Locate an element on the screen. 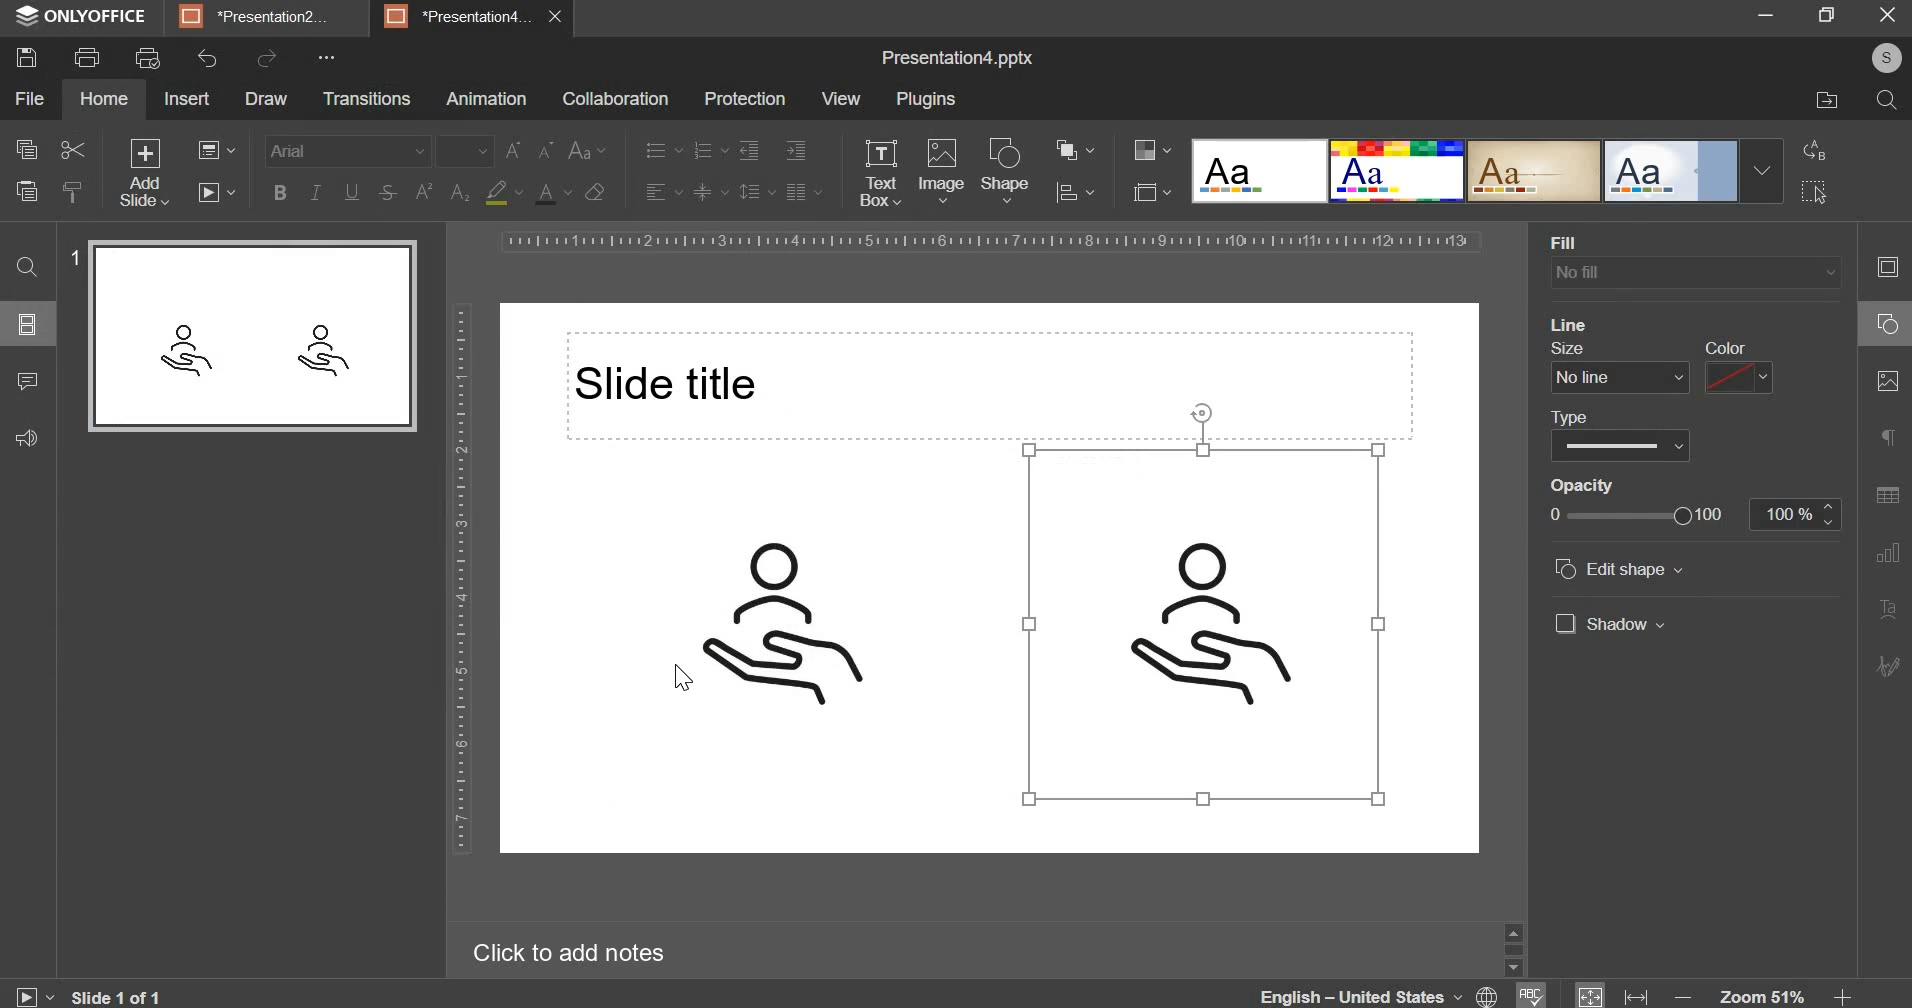 The image size is (1912, 1008). text box is located at coordinates (881, 174).